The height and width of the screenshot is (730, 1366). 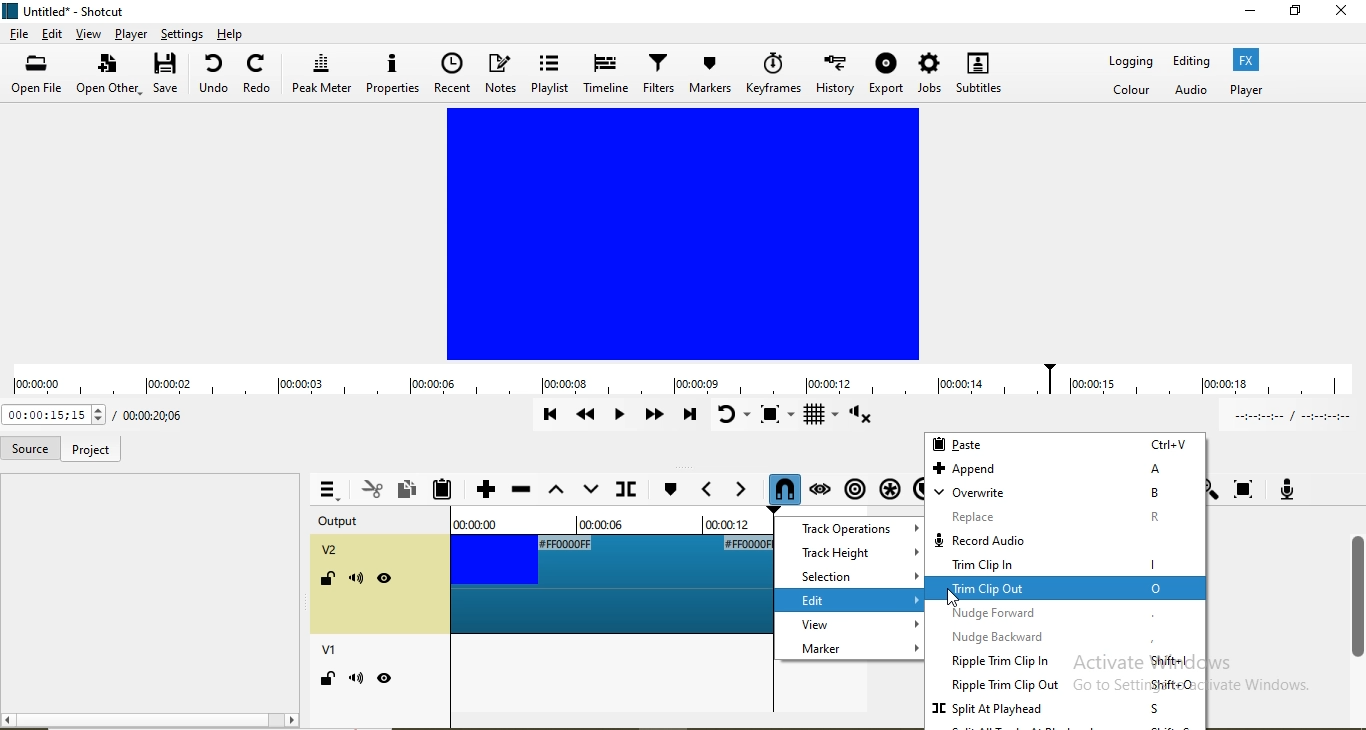 What do you see at coordinates (333, 552) in the screenshot?
I see `v2` at bounding box center [333, 552].